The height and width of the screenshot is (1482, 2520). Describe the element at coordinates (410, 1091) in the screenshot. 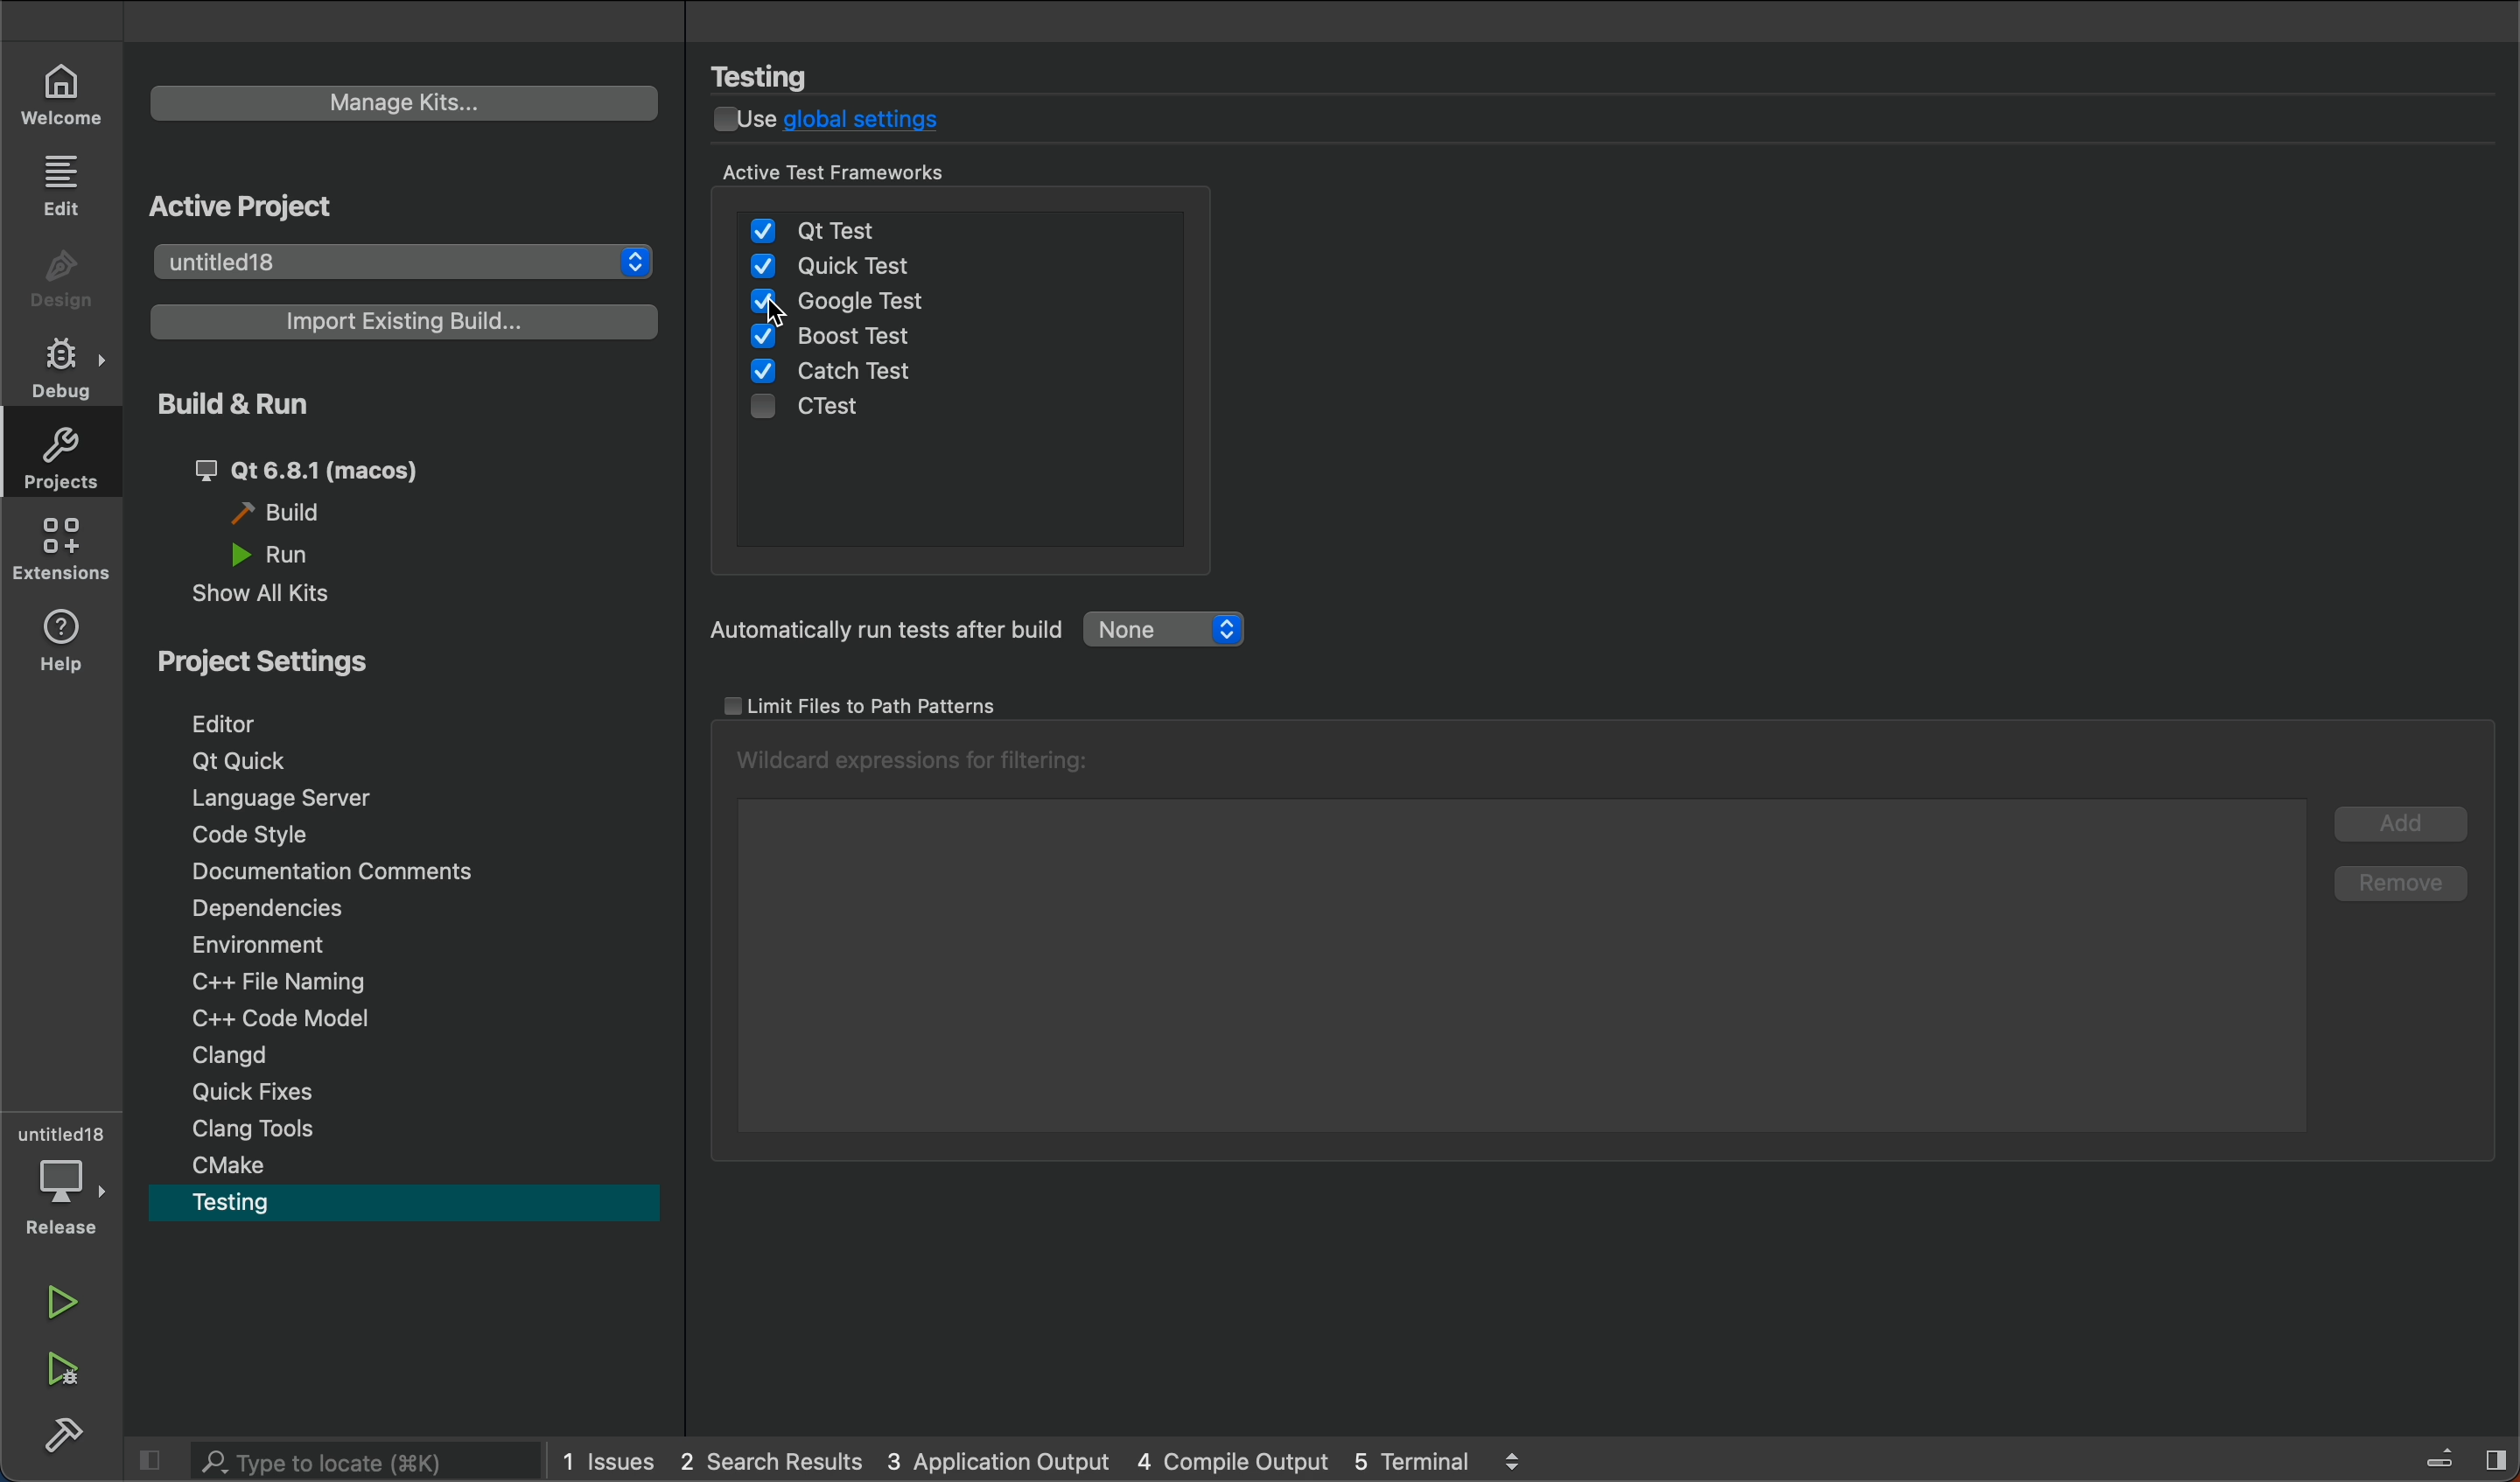

I see `quick fixes` at that location.